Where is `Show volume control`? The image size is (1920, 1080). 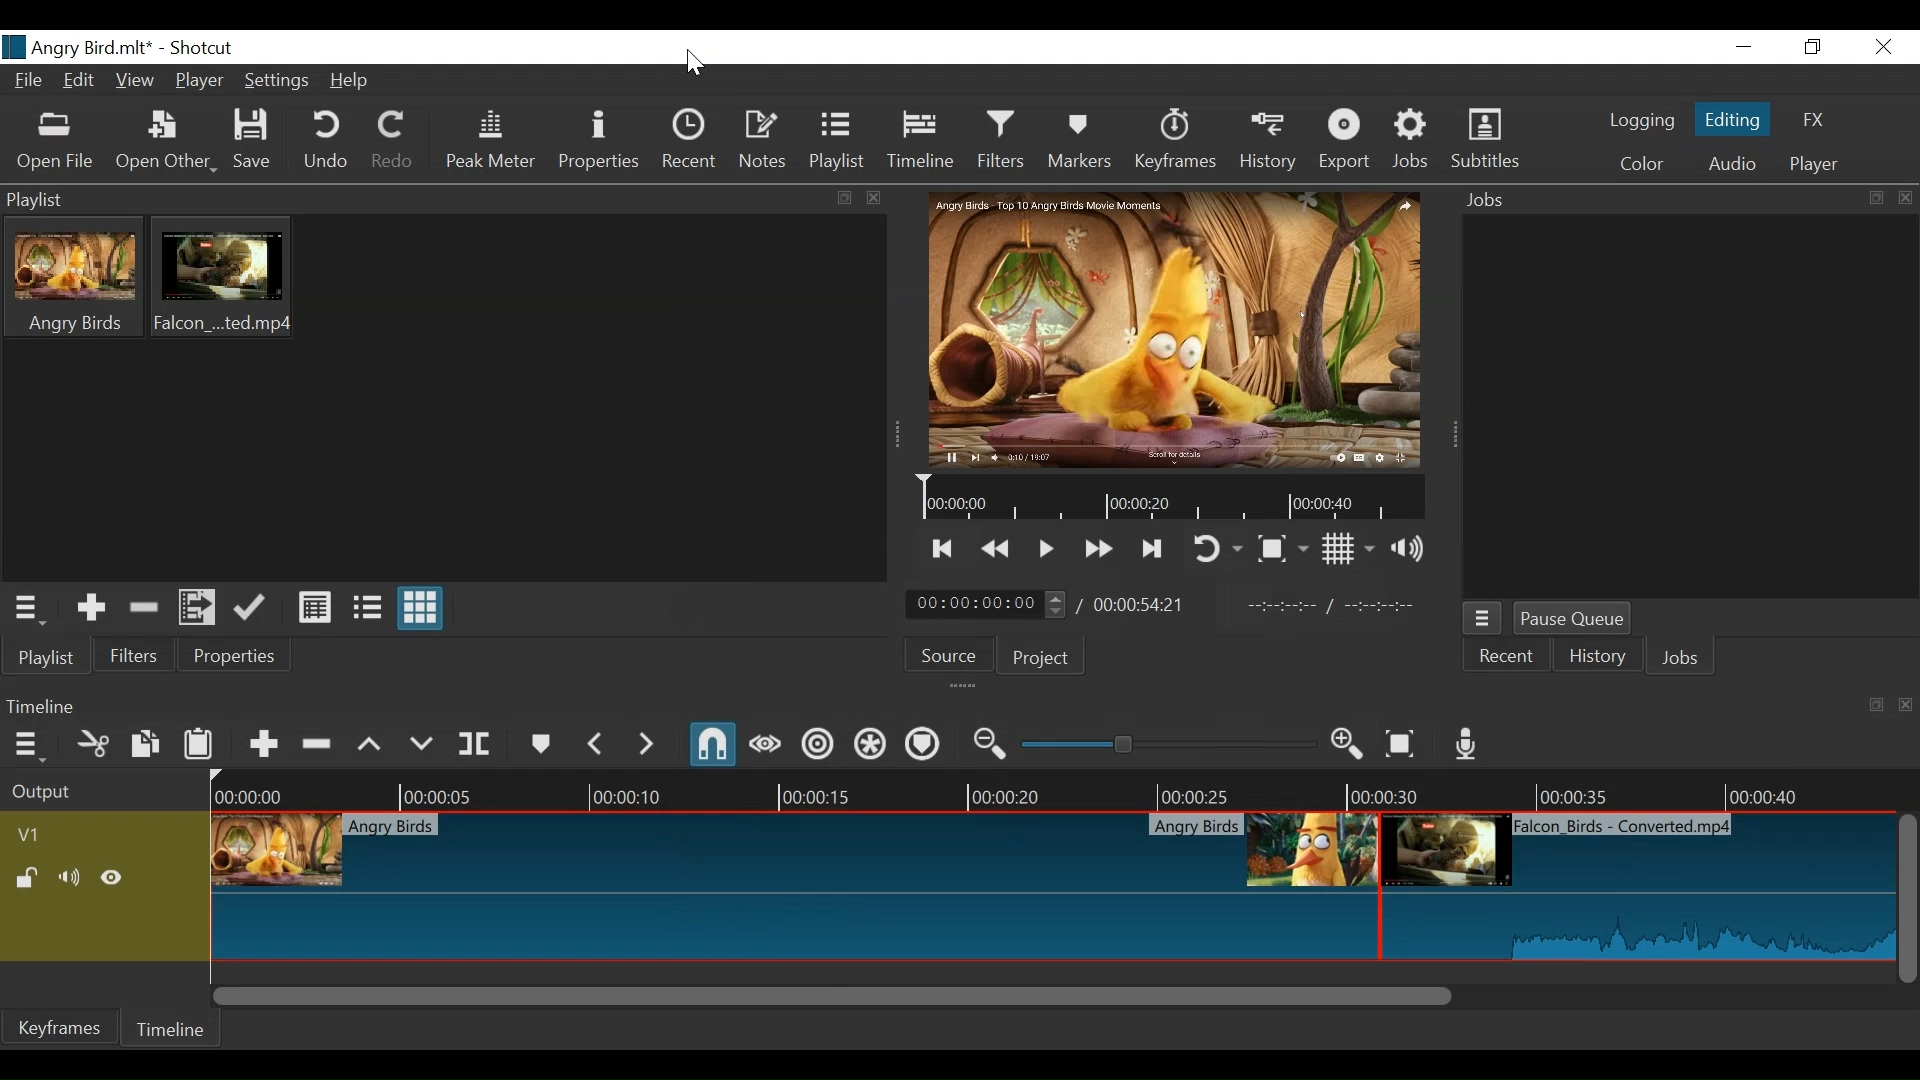
Show volume control is located at coordinates (1407, 547).